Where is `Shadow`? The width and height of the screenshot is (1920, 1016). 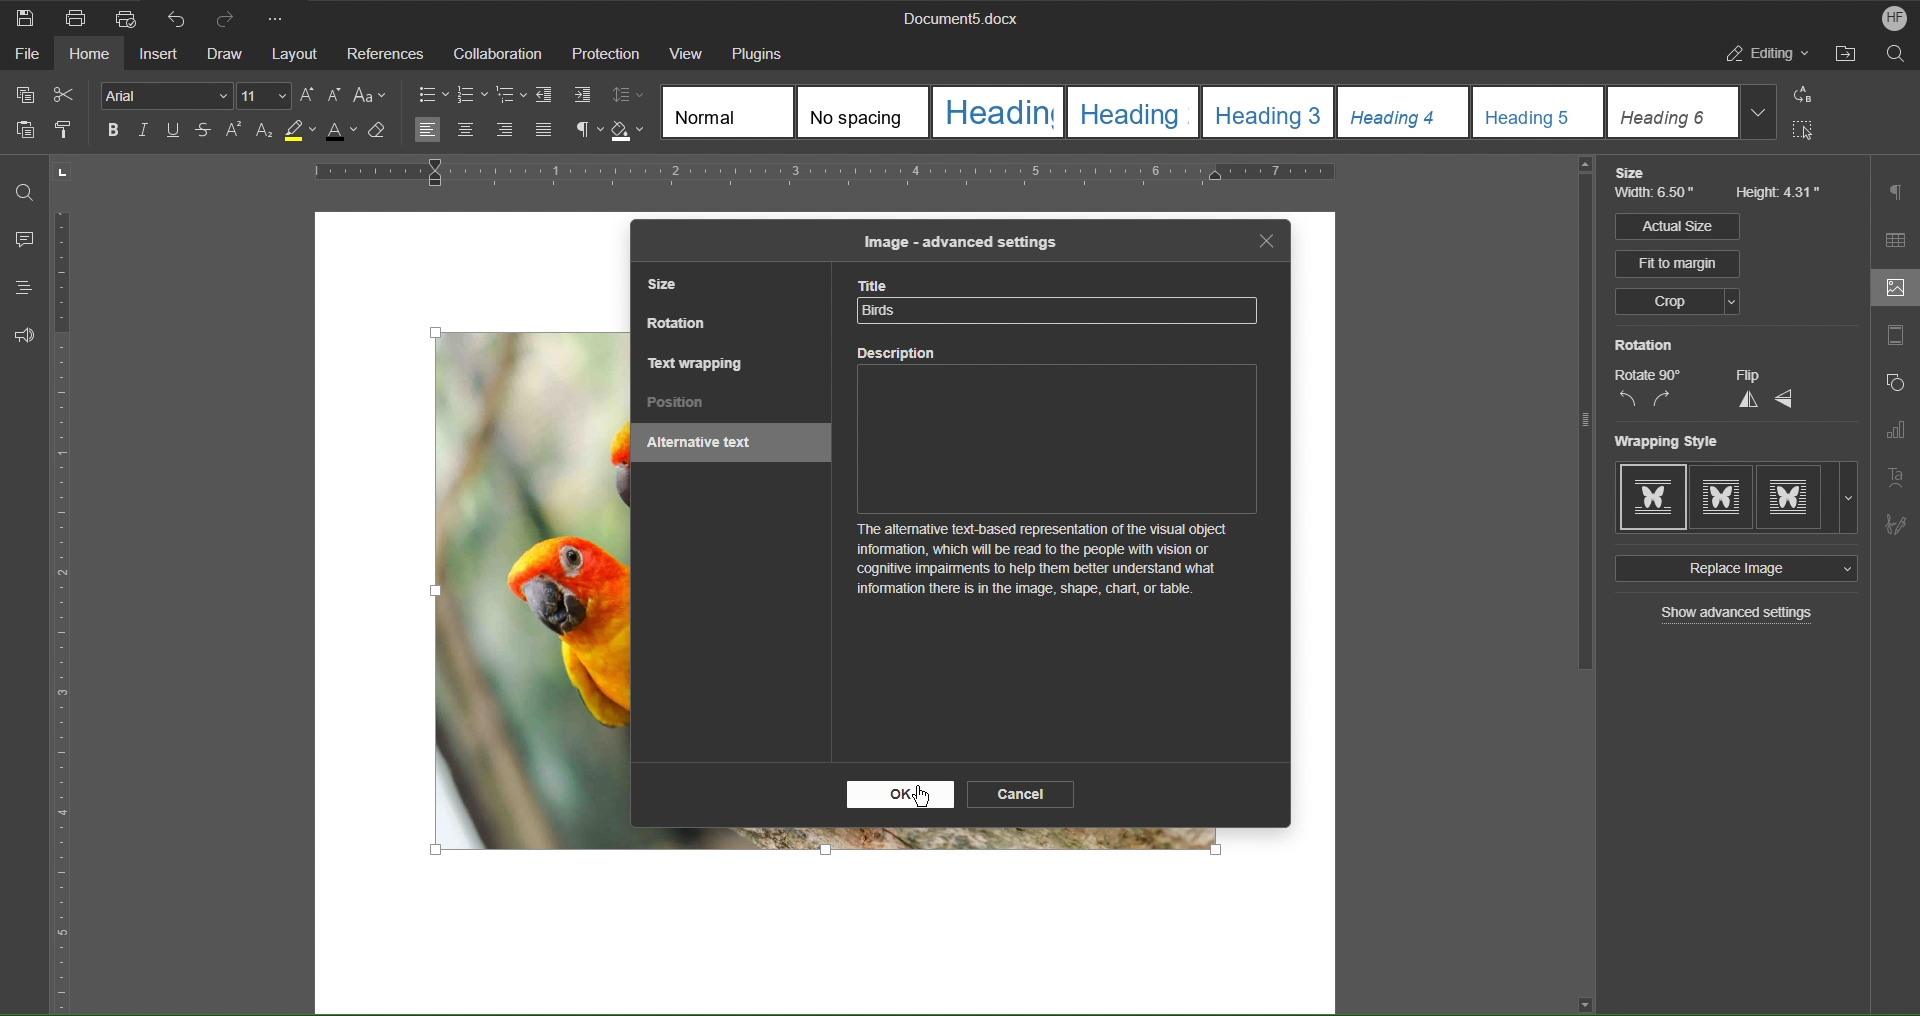 Shadow is located at coordinates (631, 131).